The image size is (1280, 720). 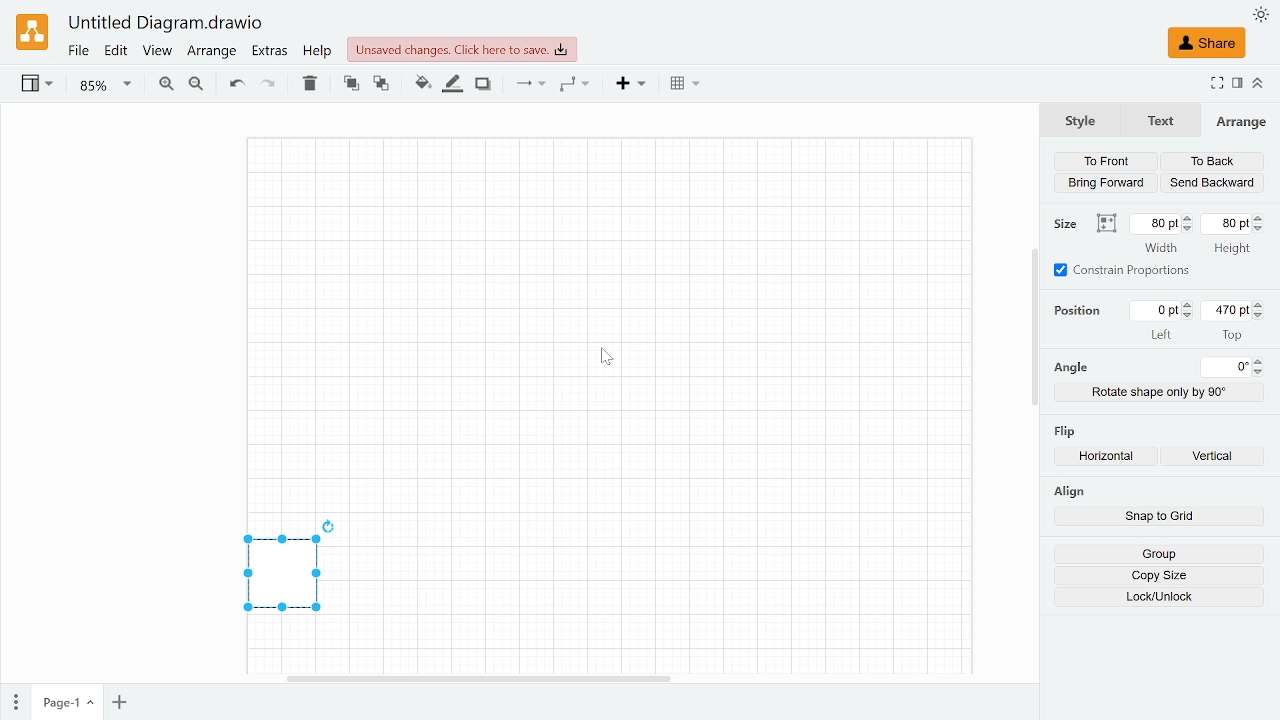 What do you see at coordinates (267, 85) in the screenshot?
I see `Redo` at bounding box center [267, 85].